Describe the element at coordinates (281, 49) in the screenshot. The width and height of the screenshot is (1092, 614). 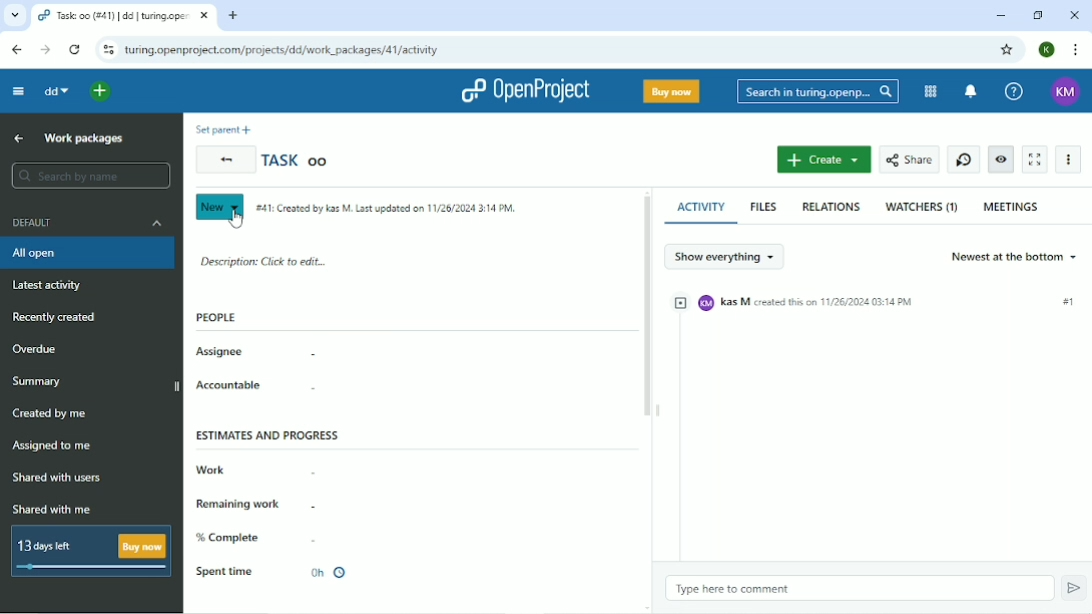
I see `turing.openproject.com/projects/dd/work_packages/42/activity` at that location.